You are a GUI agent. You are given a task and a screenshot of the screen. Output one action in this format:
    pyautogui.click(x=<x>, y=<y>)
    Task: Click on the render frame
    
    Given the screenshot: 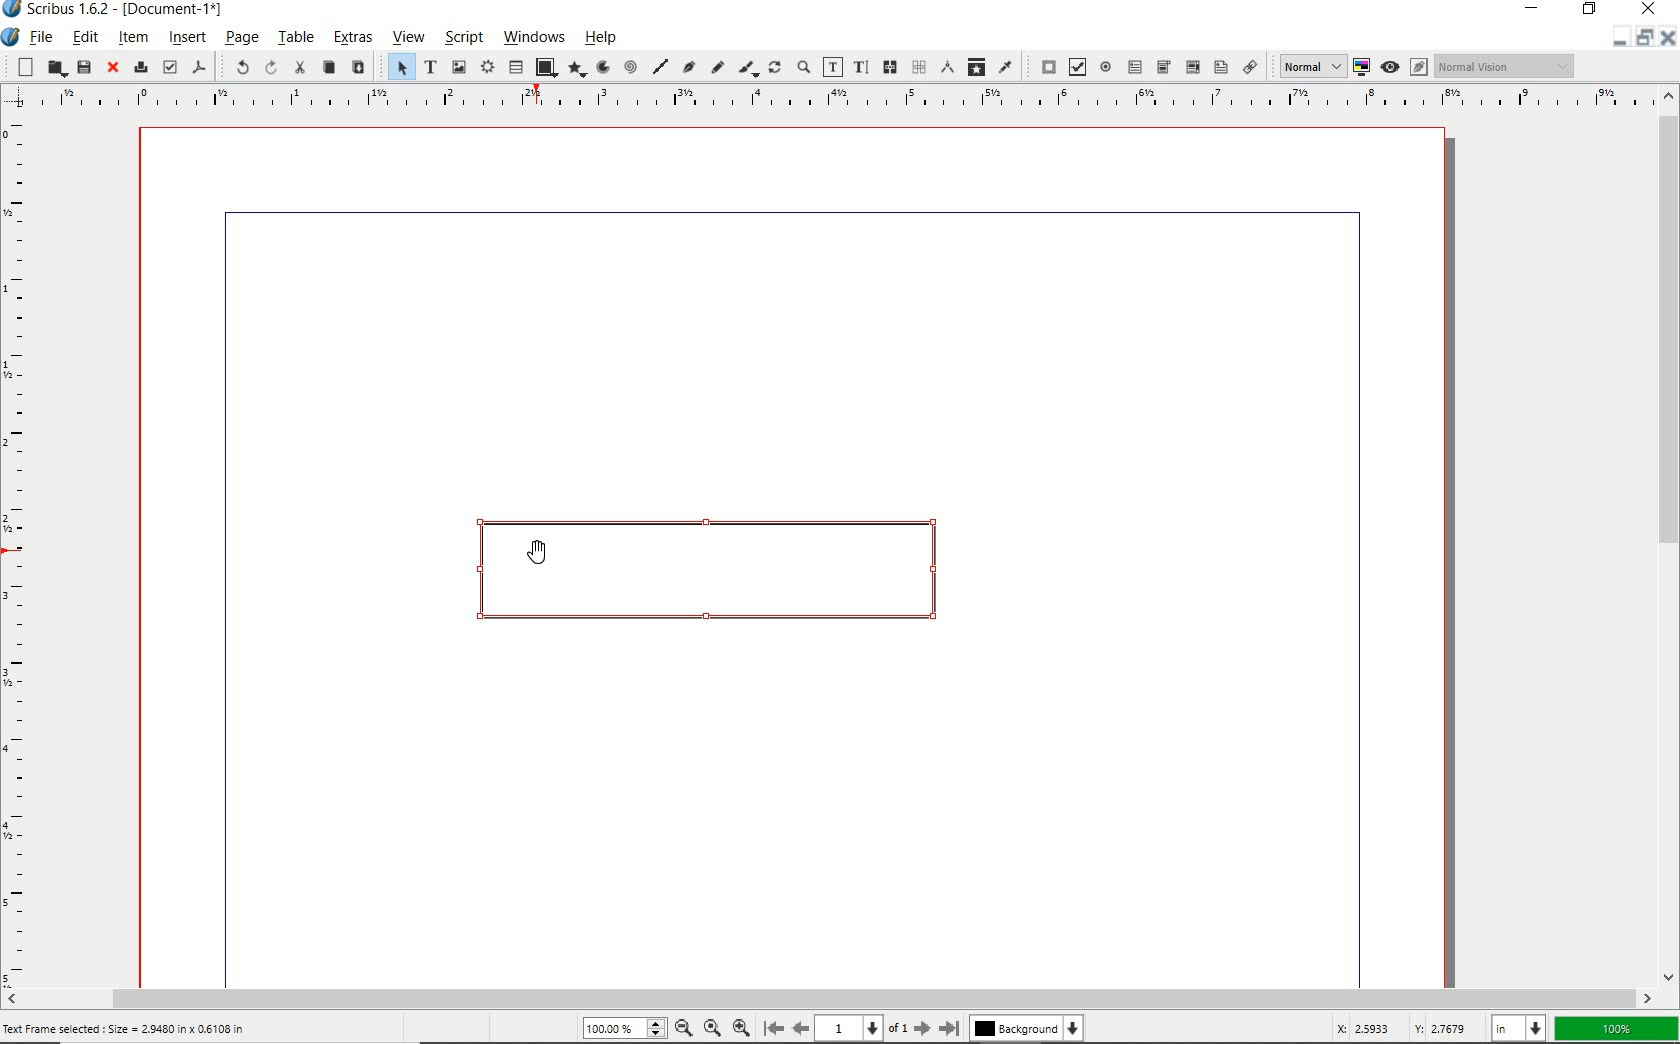 What is the action you would take?
    pyautogui.click(x=487, y=68)
    